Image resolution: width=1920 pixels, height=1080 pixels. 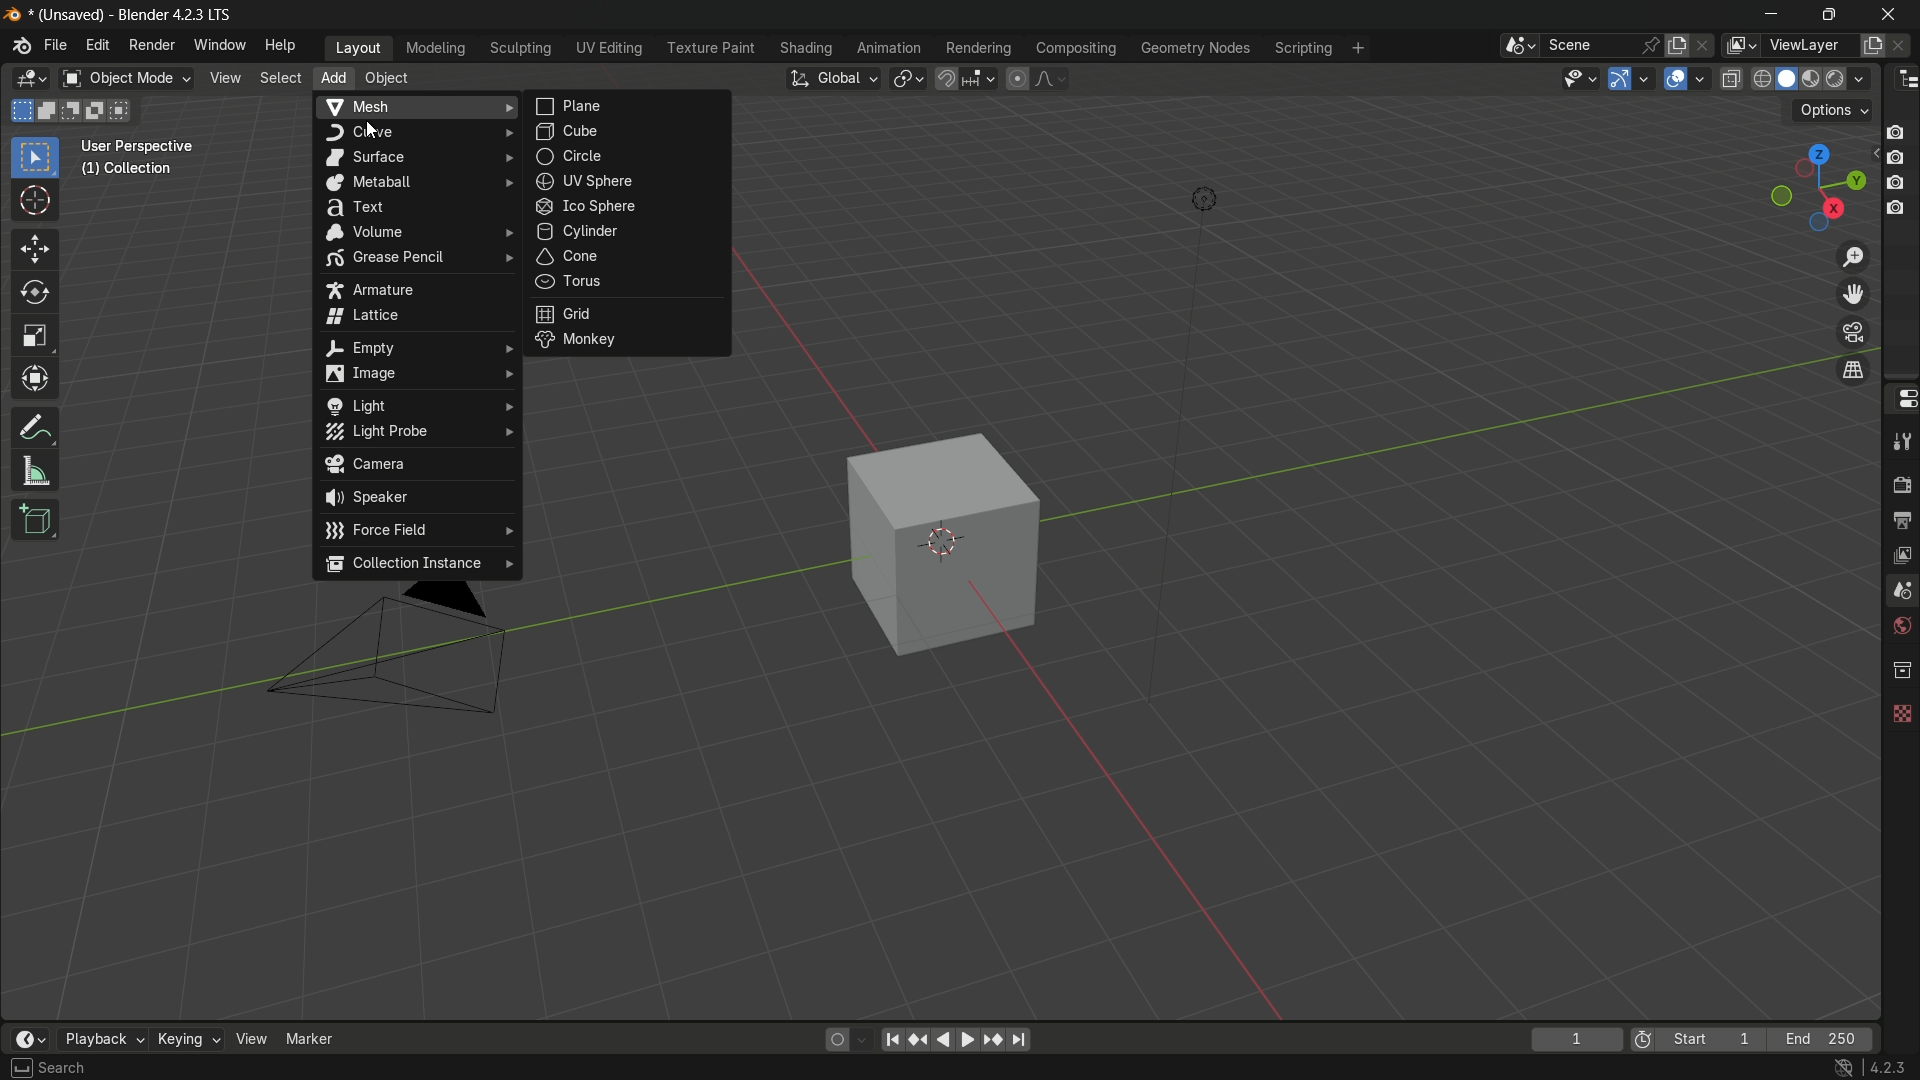 What do you see at coordinates (1017, 79) in the screenshot?
I see `proportional editing object` at bounding box center [1017, 79].